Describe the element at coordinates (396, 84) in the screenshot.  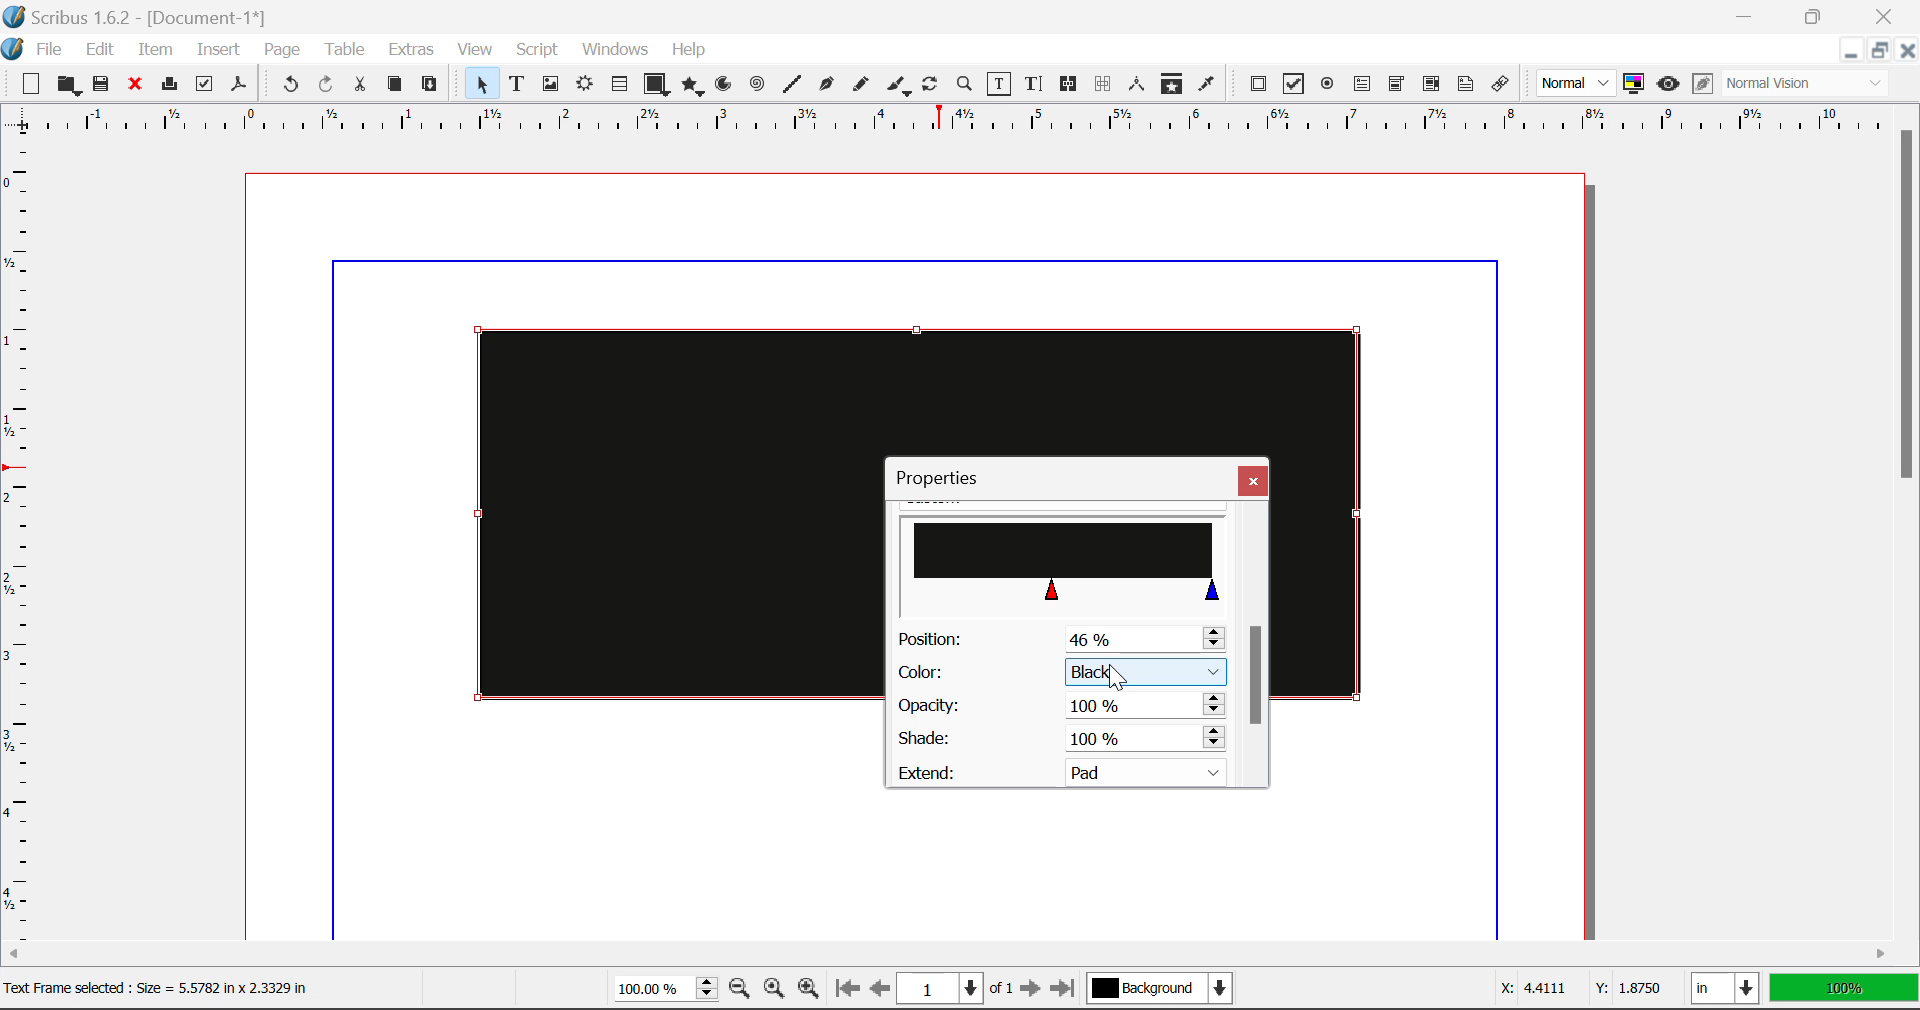
I see `Copy` at that location.